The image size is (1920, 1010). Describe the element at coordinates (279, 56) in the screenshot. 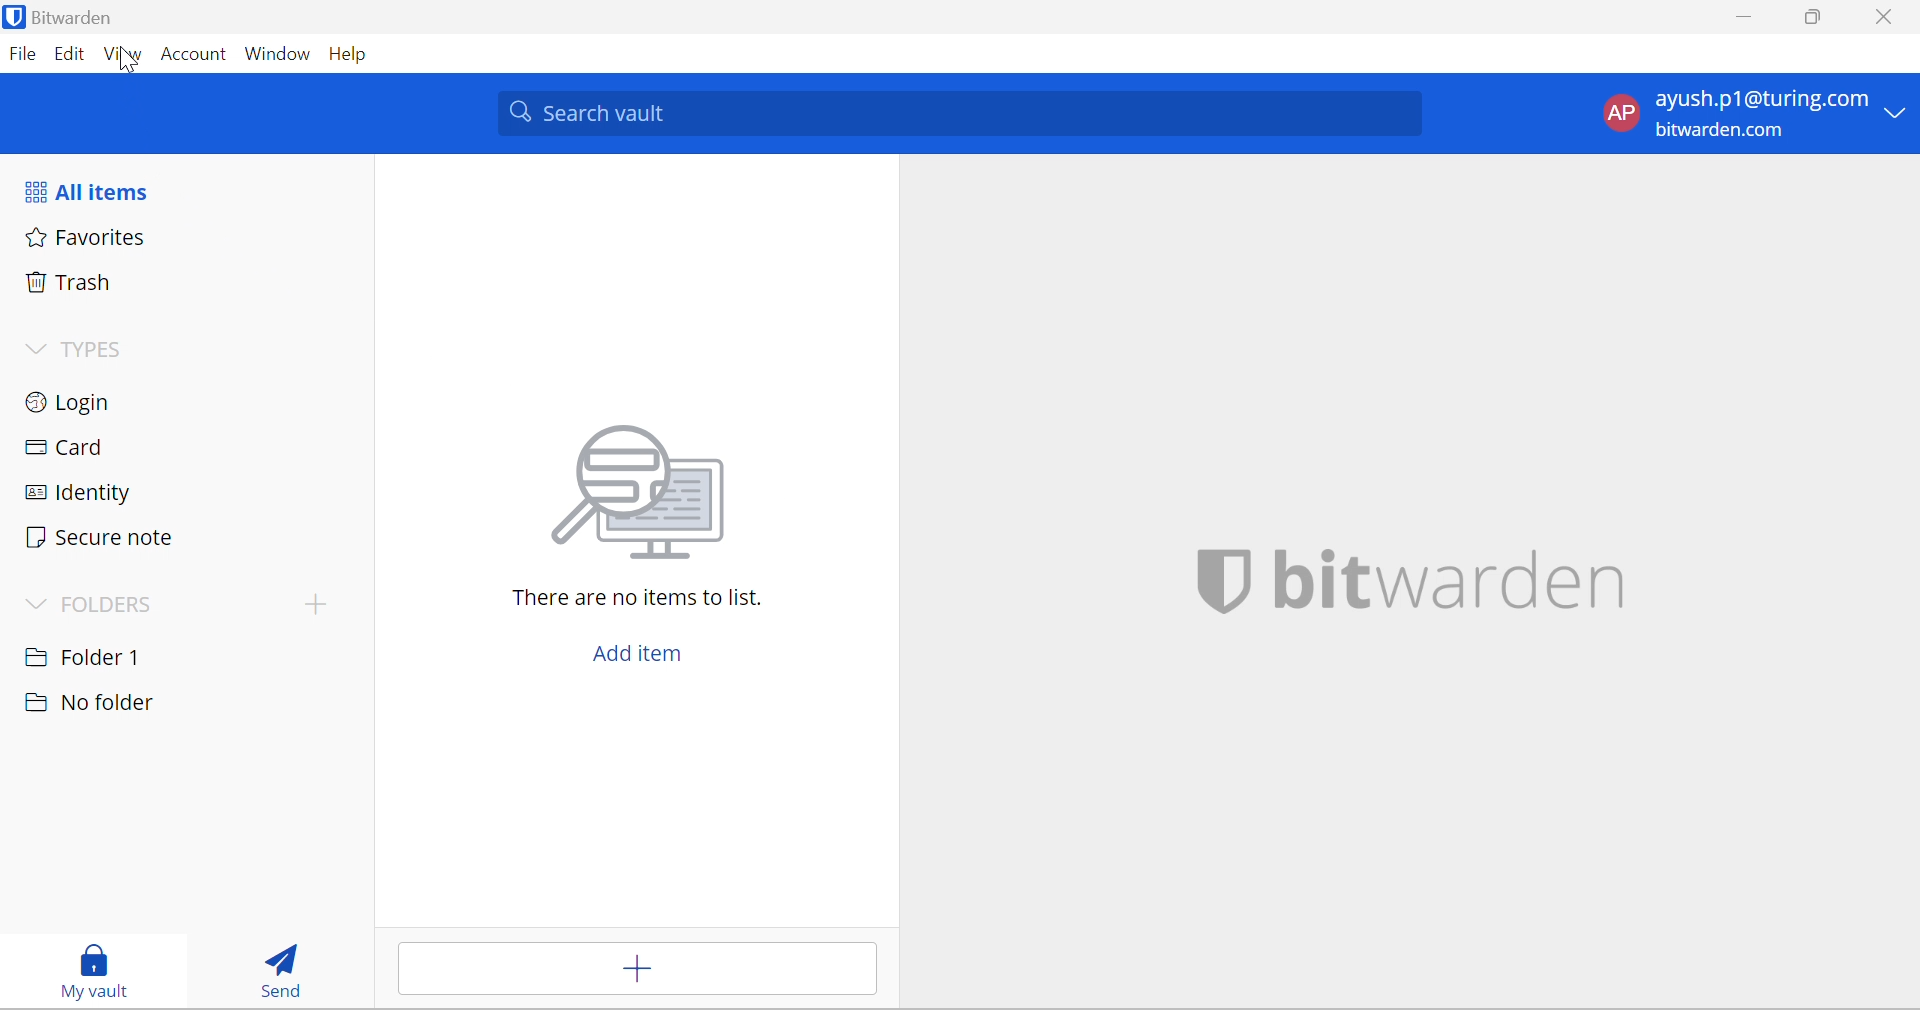

I see `window` at that location.